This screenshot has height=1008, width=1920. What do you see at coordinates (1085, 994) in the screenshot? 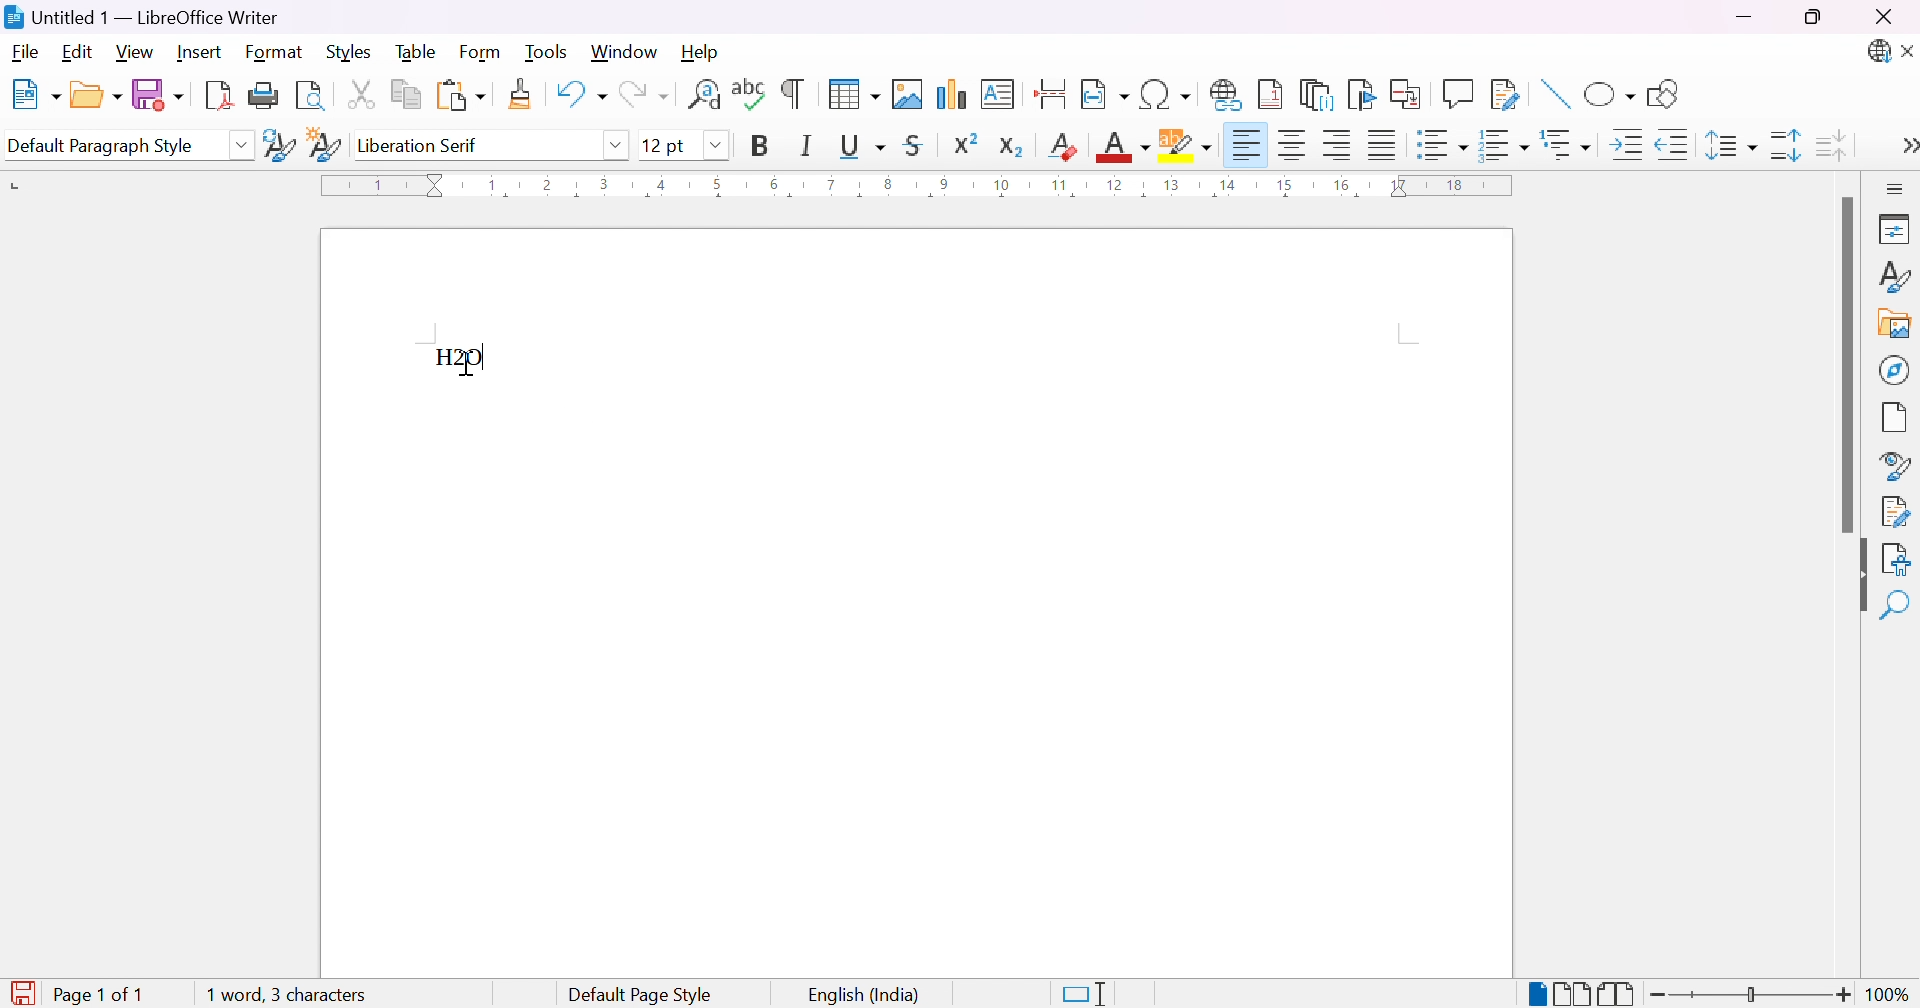
I see `Standard selection. Click to change selection mode.` at bounding box center [1085, 994].